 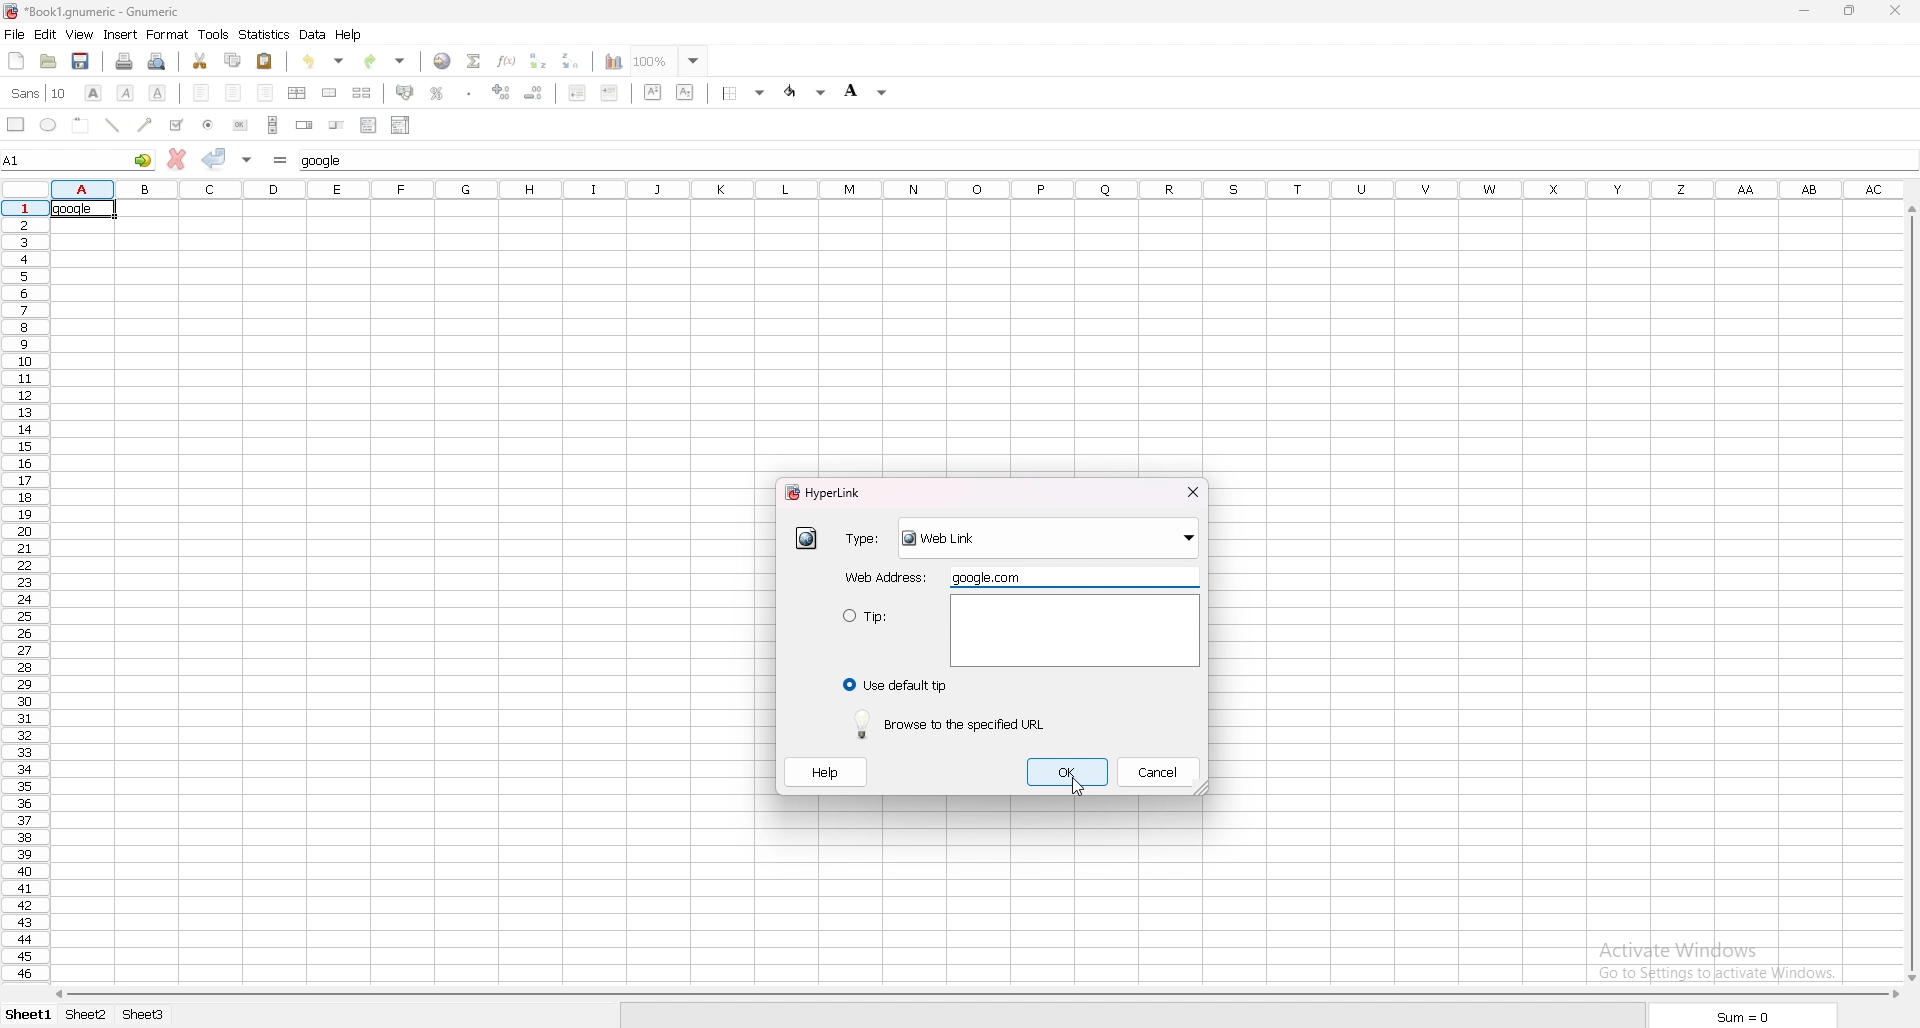 What do you see at coordinates (27, 591) in the screenshot?
I see `rows` at bounding box center [27, 591].